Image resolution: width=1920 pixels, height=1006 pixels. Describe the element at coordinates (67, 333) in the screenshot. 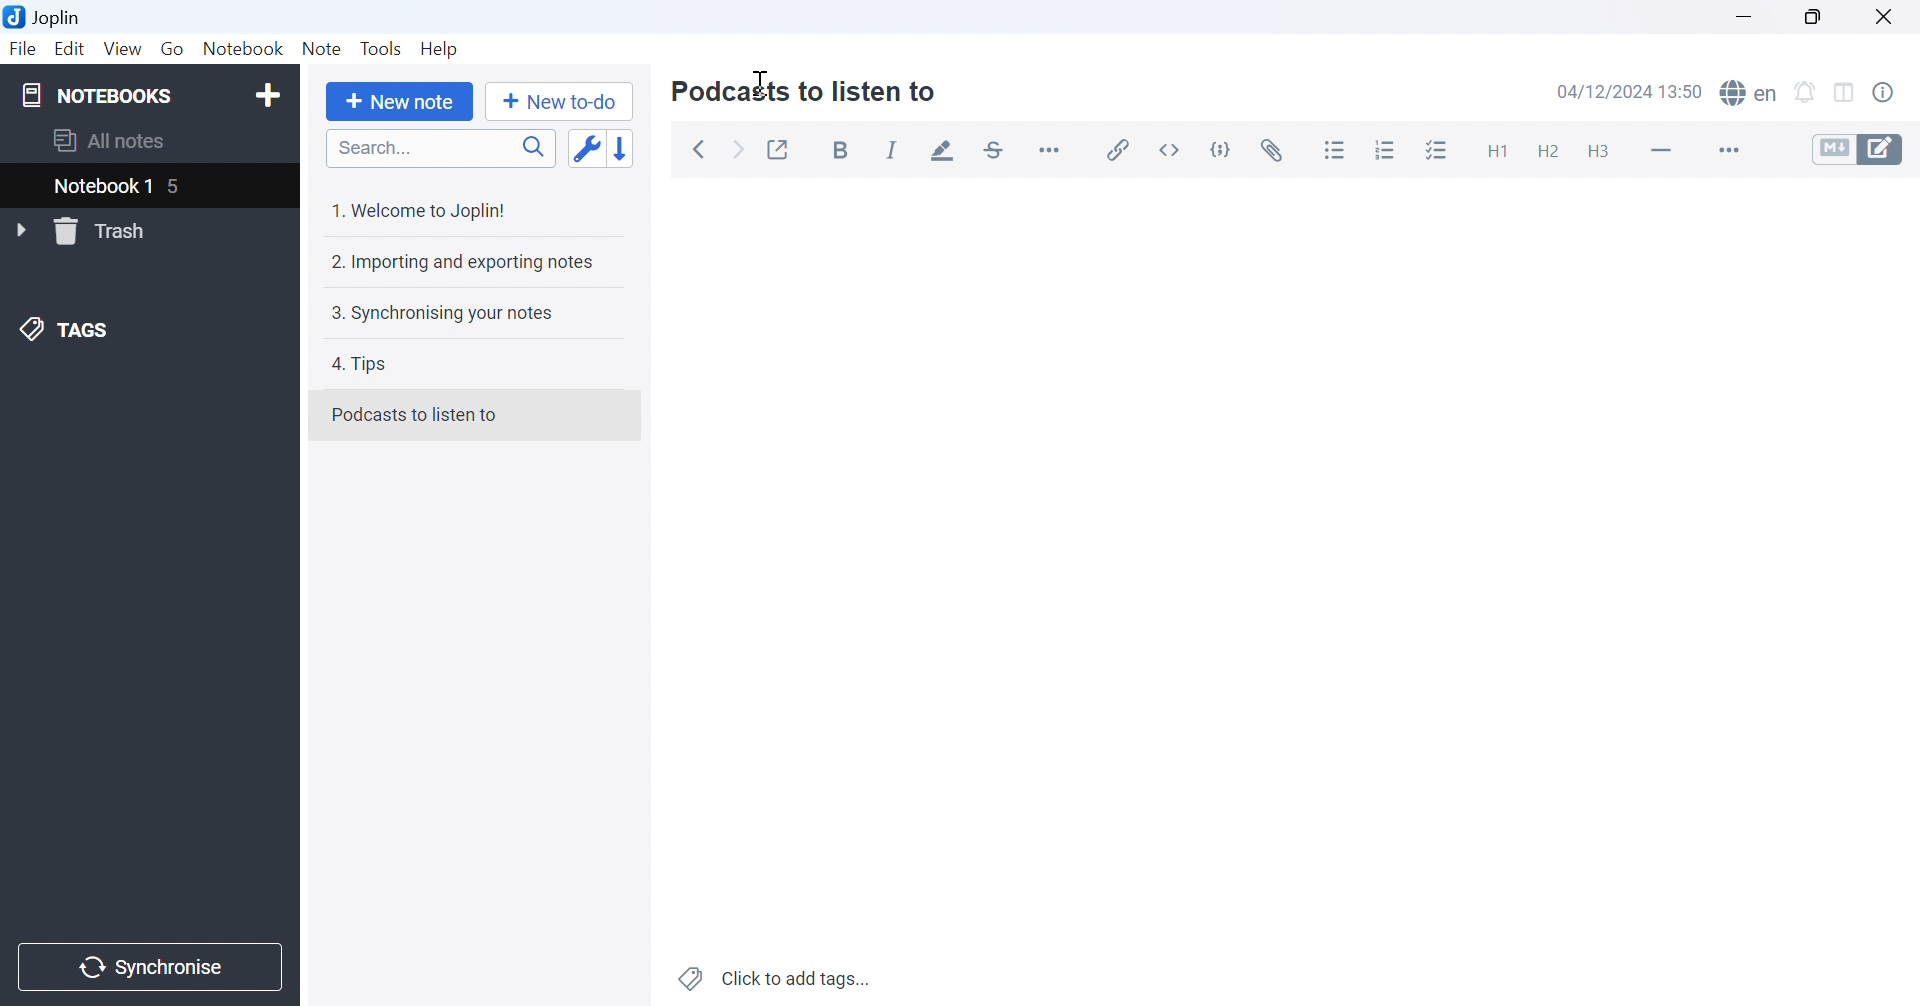

I see `TAGS` at that location.